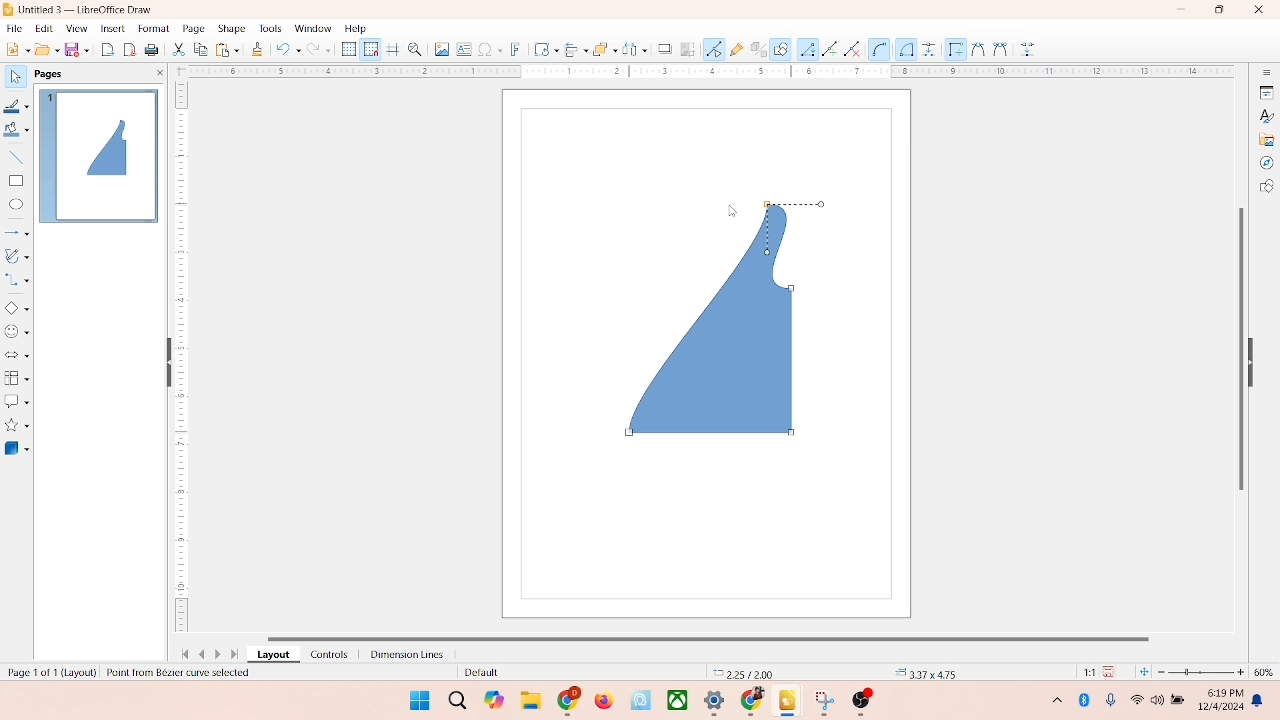  I want to click on print, so click(226, 49).